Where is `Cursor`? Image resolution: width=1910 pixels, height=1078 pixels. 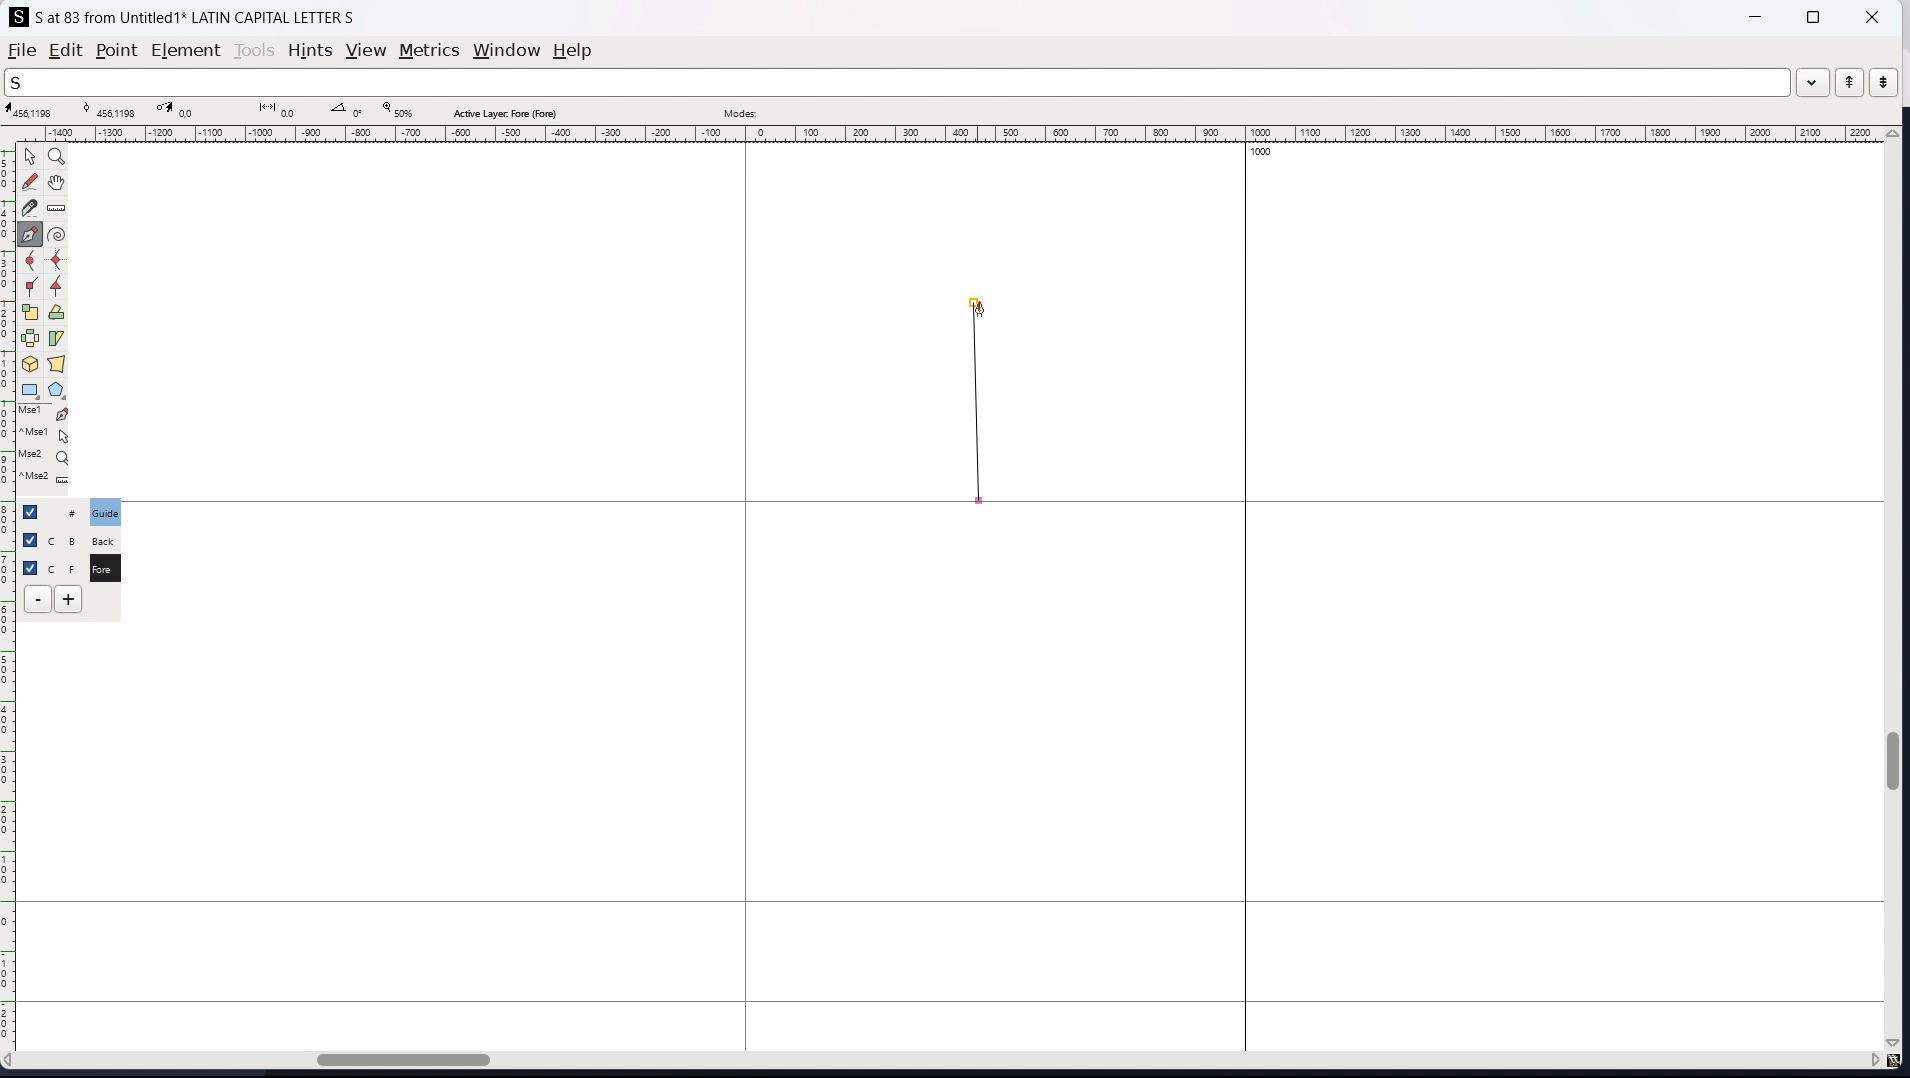 Cursor is located at coordinates (979, 310).